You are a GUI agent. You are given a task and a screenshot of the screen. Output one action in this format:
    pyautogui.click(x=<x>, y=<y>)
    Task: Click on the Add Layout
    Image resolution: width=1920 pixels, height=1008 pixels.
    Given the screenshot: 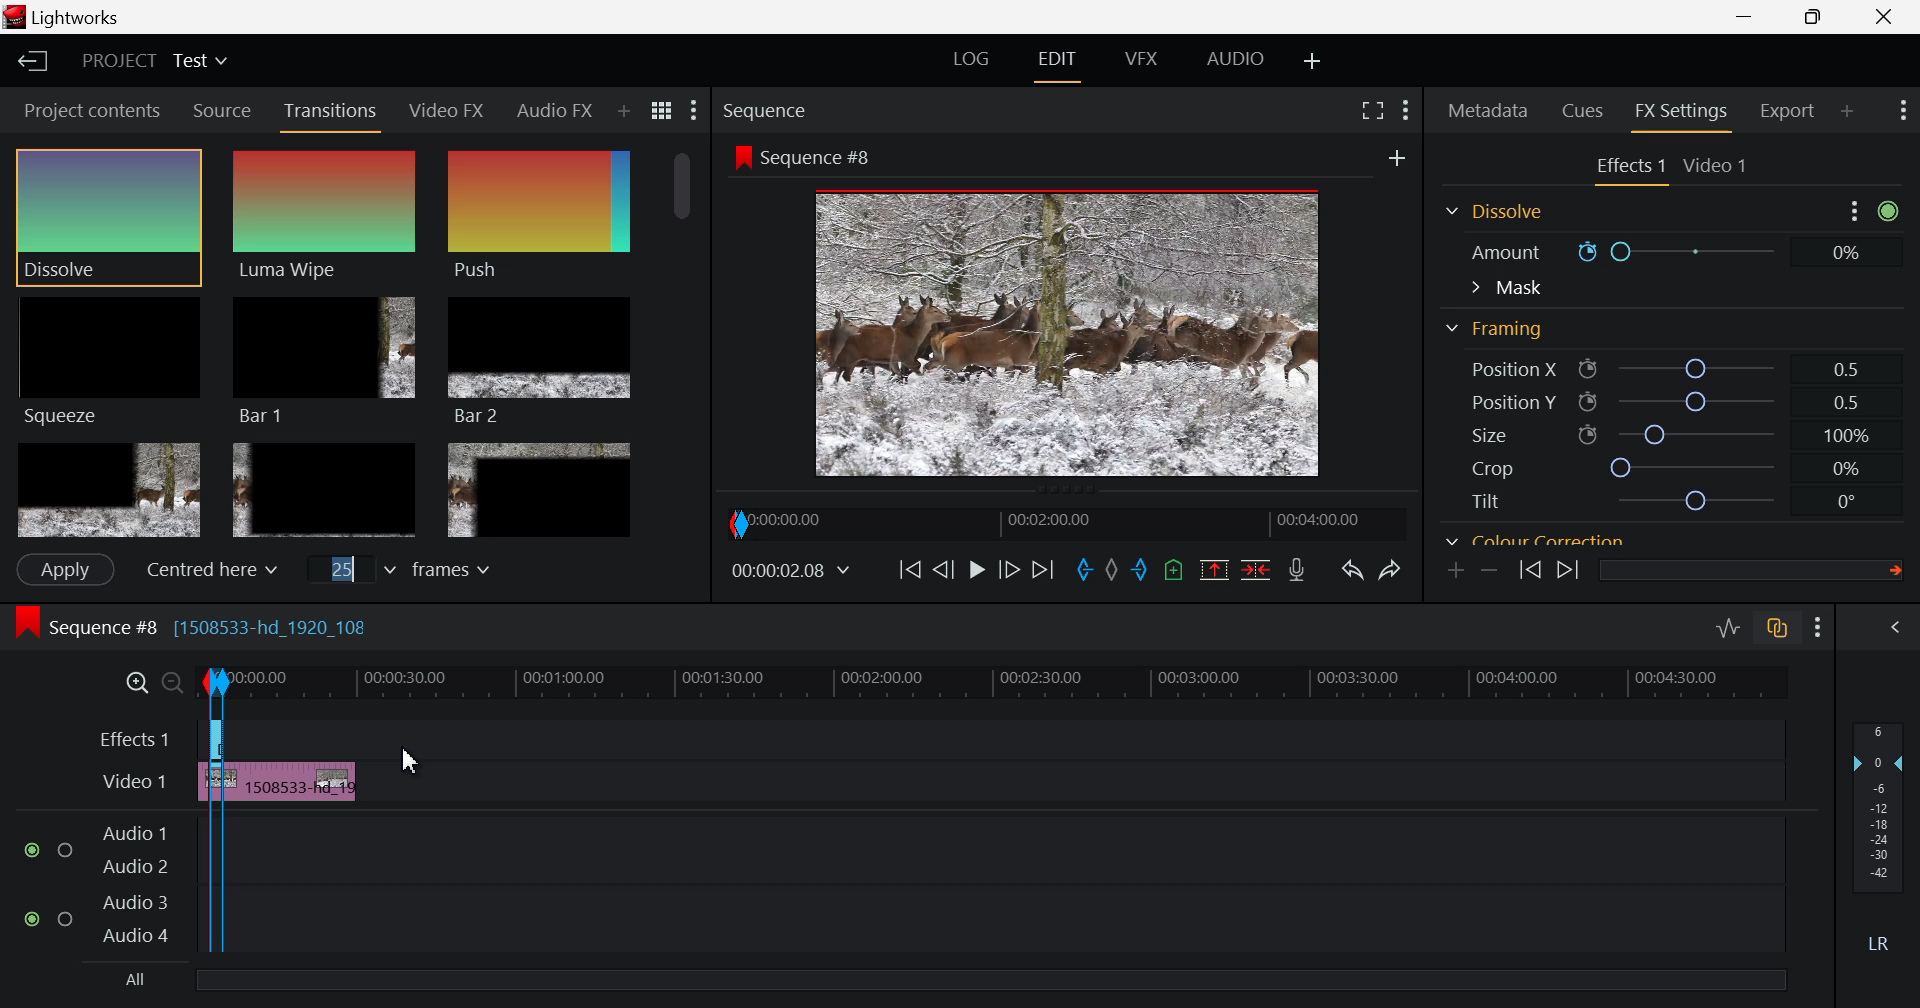 What is the action you would take?
    pyautogui.click(x=1314, y=60)
    